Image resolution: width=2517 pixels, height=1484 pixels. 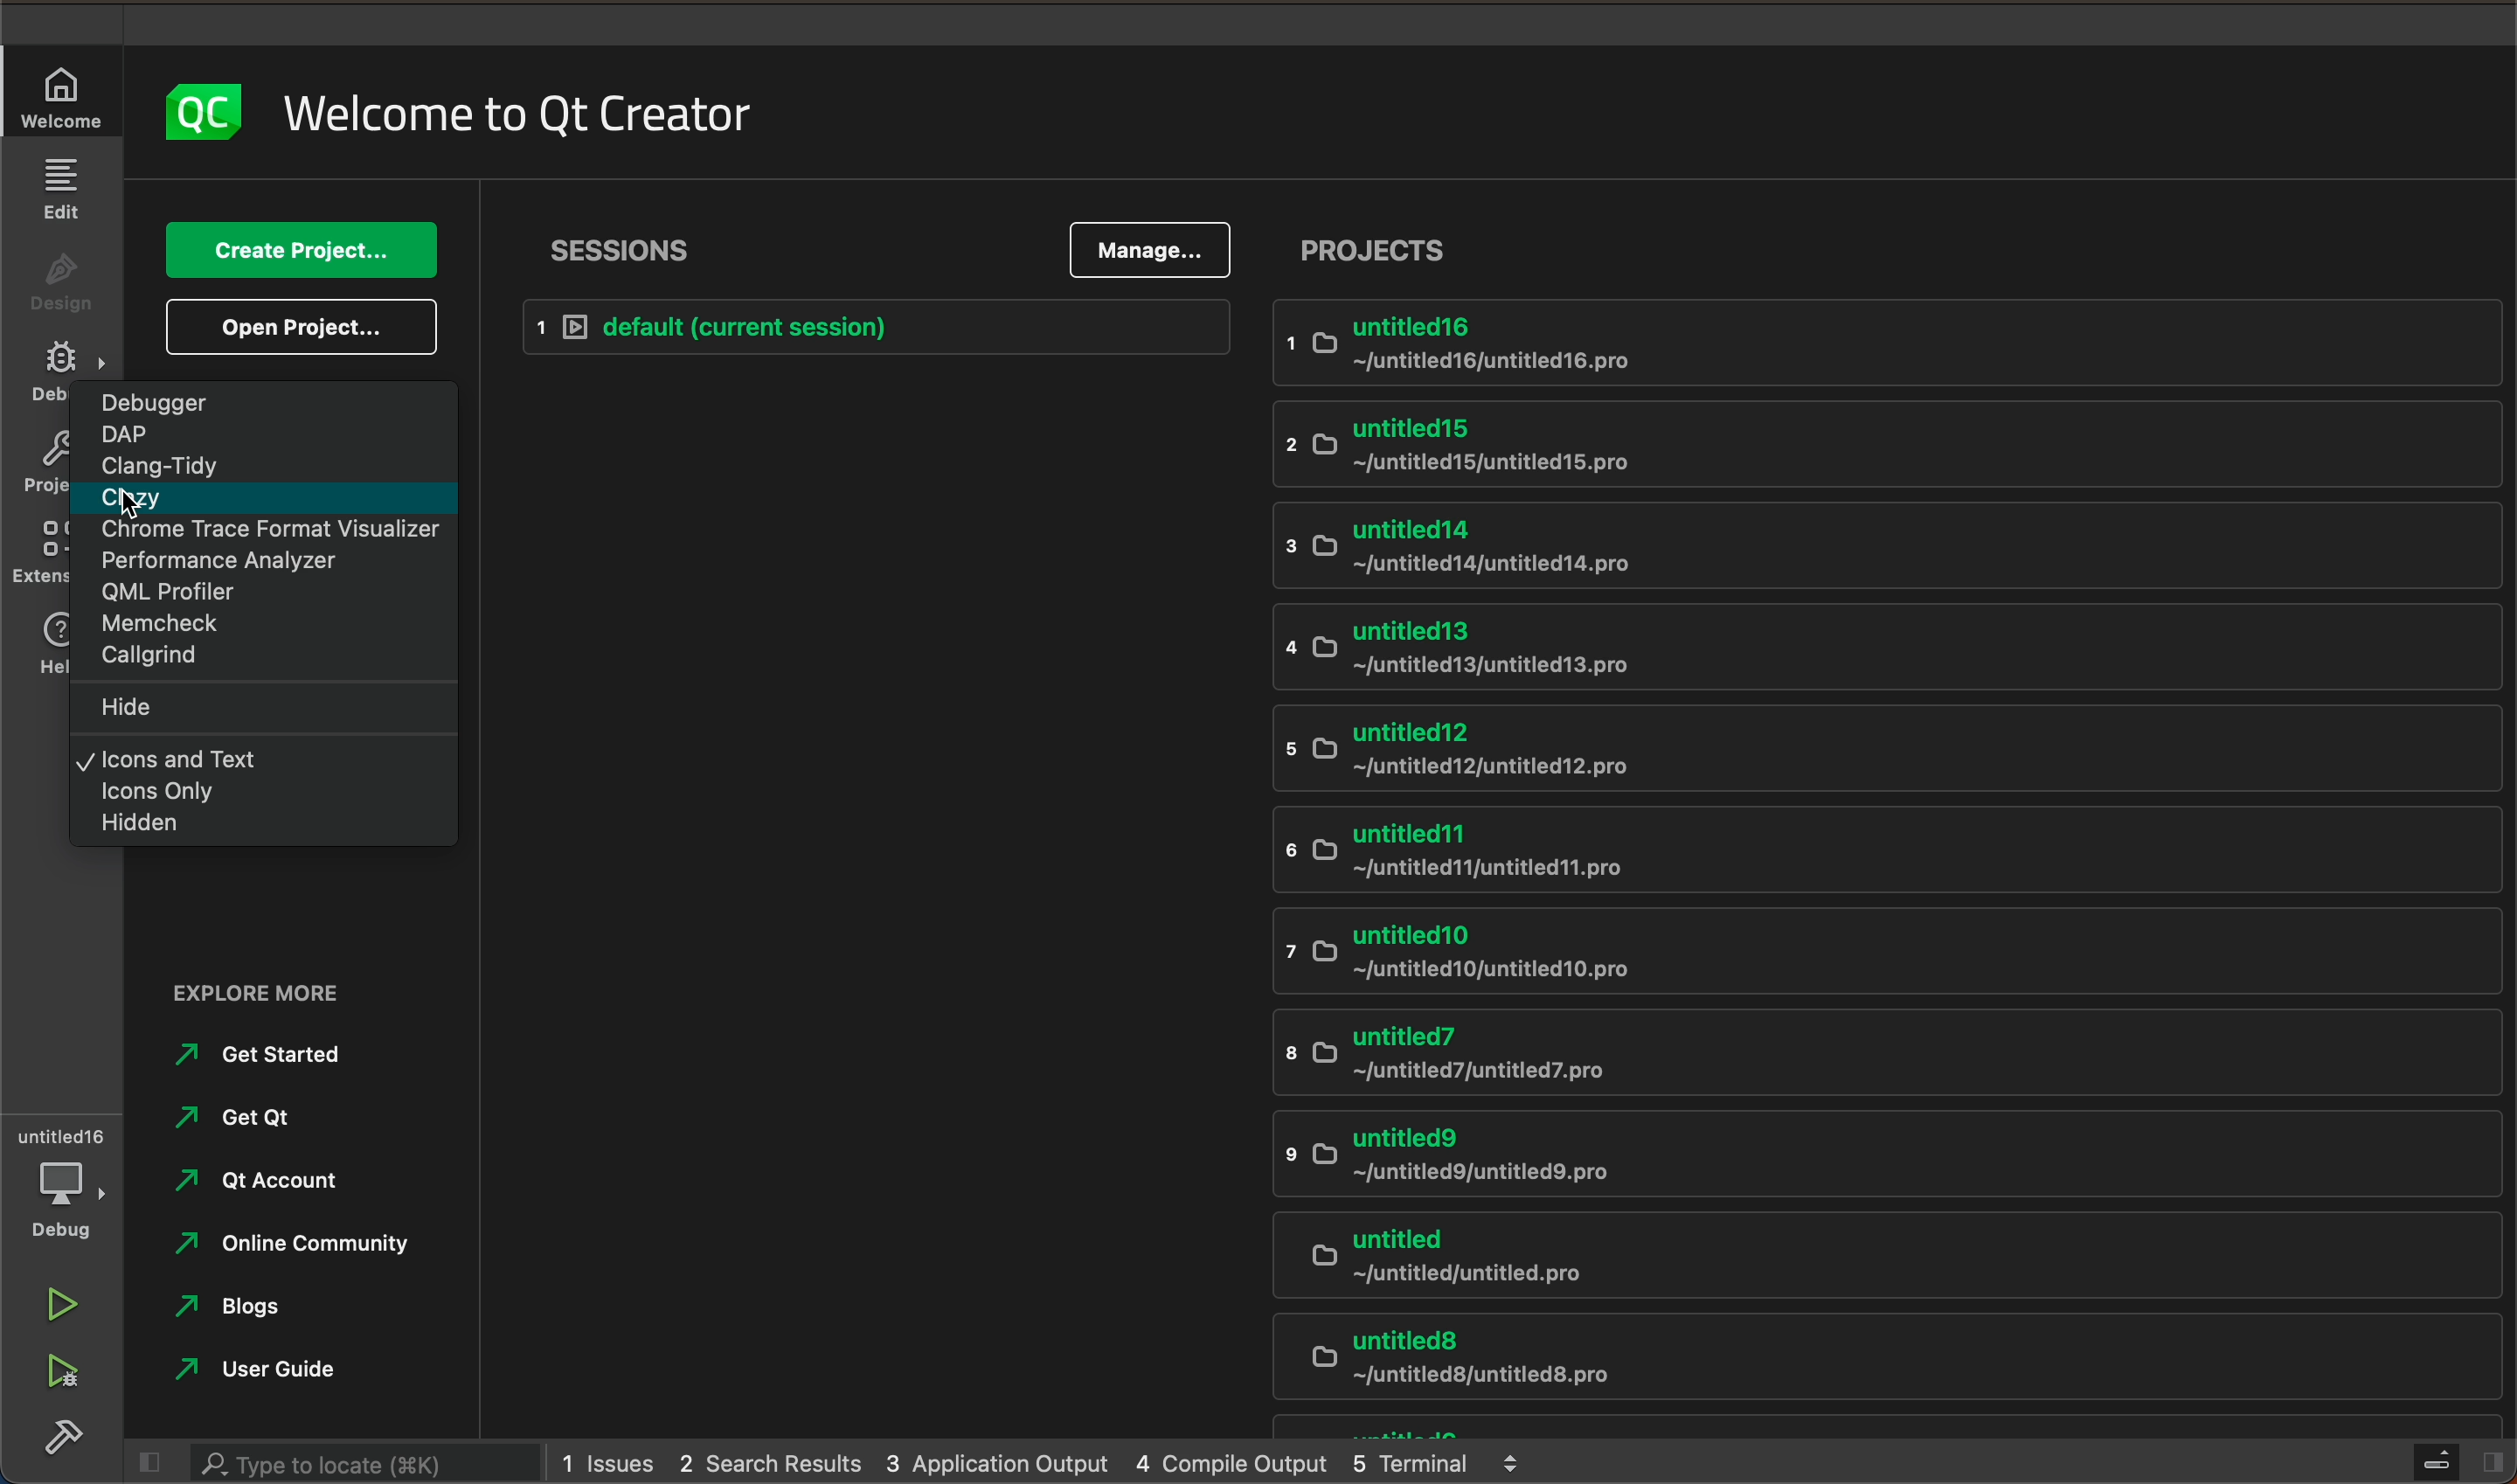 I want to click on hidden, so click(x=258, y=826).